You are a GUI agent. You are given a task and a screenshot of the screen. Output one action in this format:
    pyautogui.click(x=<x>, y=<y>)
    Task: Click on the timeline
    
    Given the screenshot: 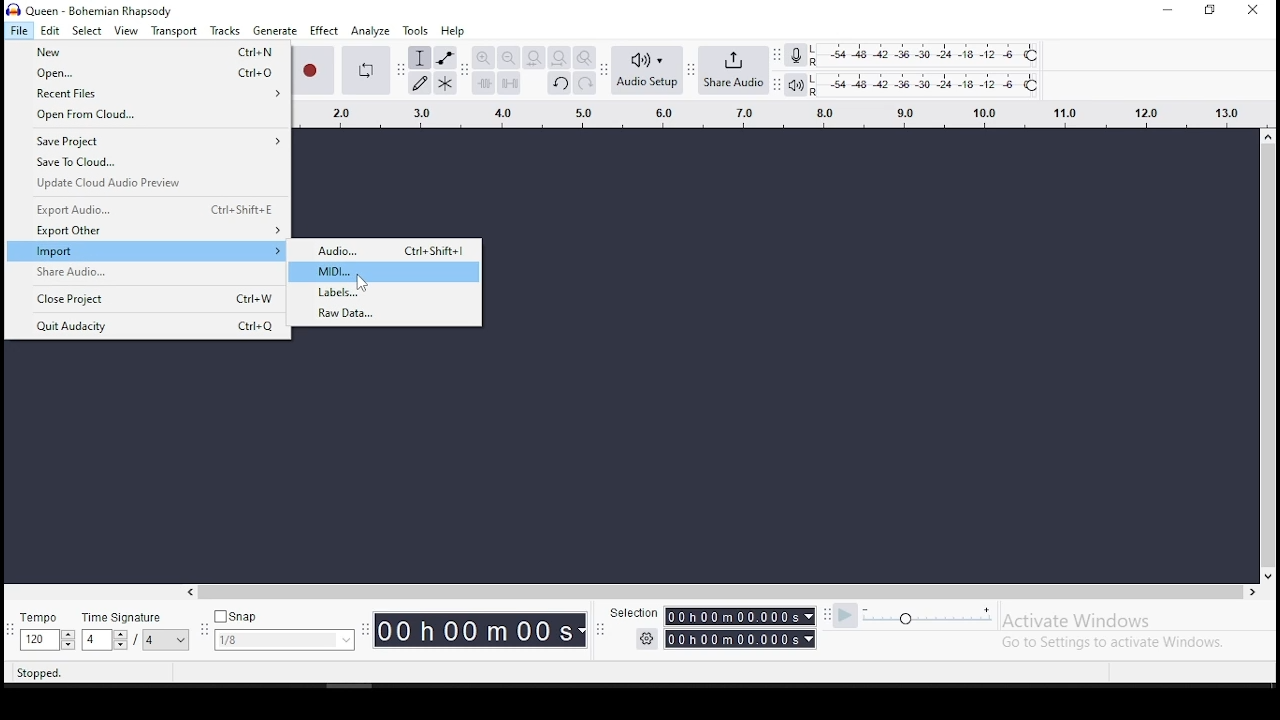 What is the action you would take?
    pyautogui.click(x=769, y=112)
    